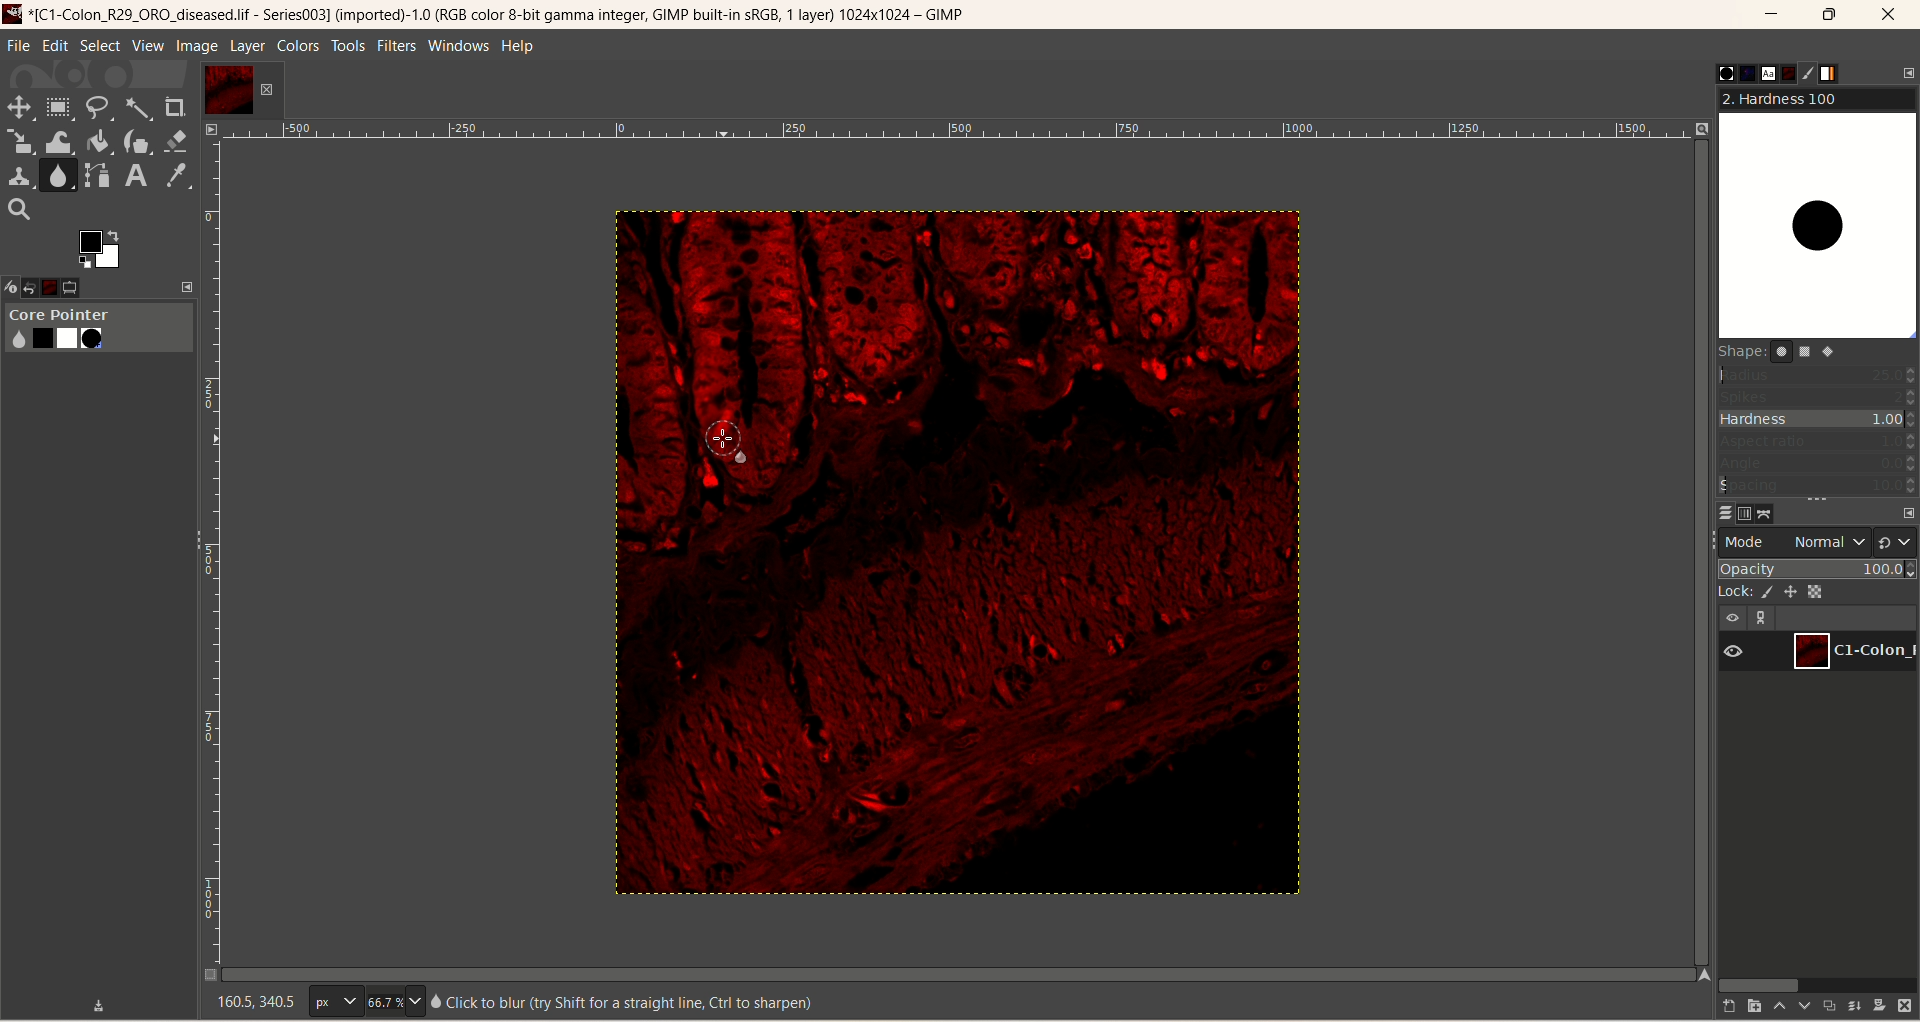 This screenshot has width=1920, height=1022. What do you see at coordinates (1740, 651) in the screenshot?
I see `visibility` at bounding box center [1740, 651].